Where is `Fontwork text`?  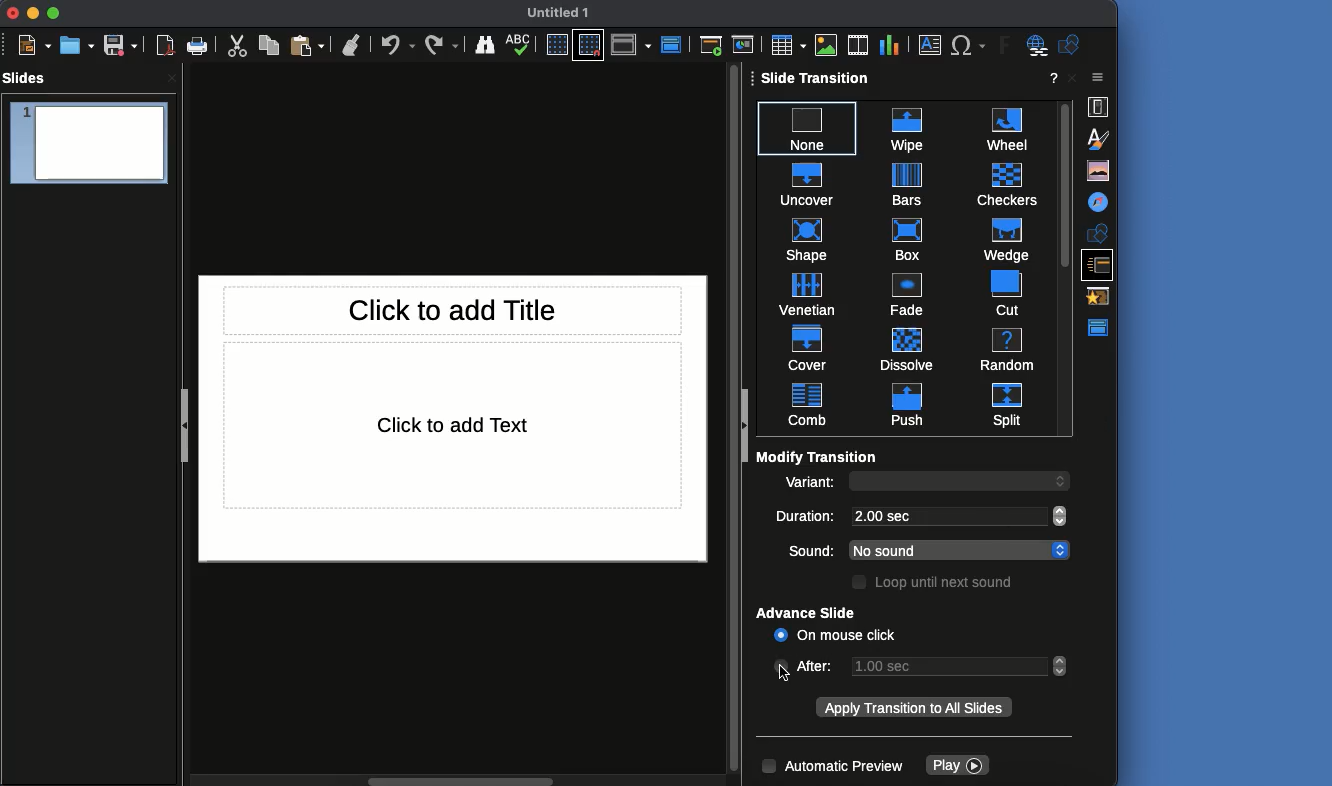
Fontwork text is located at coordinates (1000, 47).